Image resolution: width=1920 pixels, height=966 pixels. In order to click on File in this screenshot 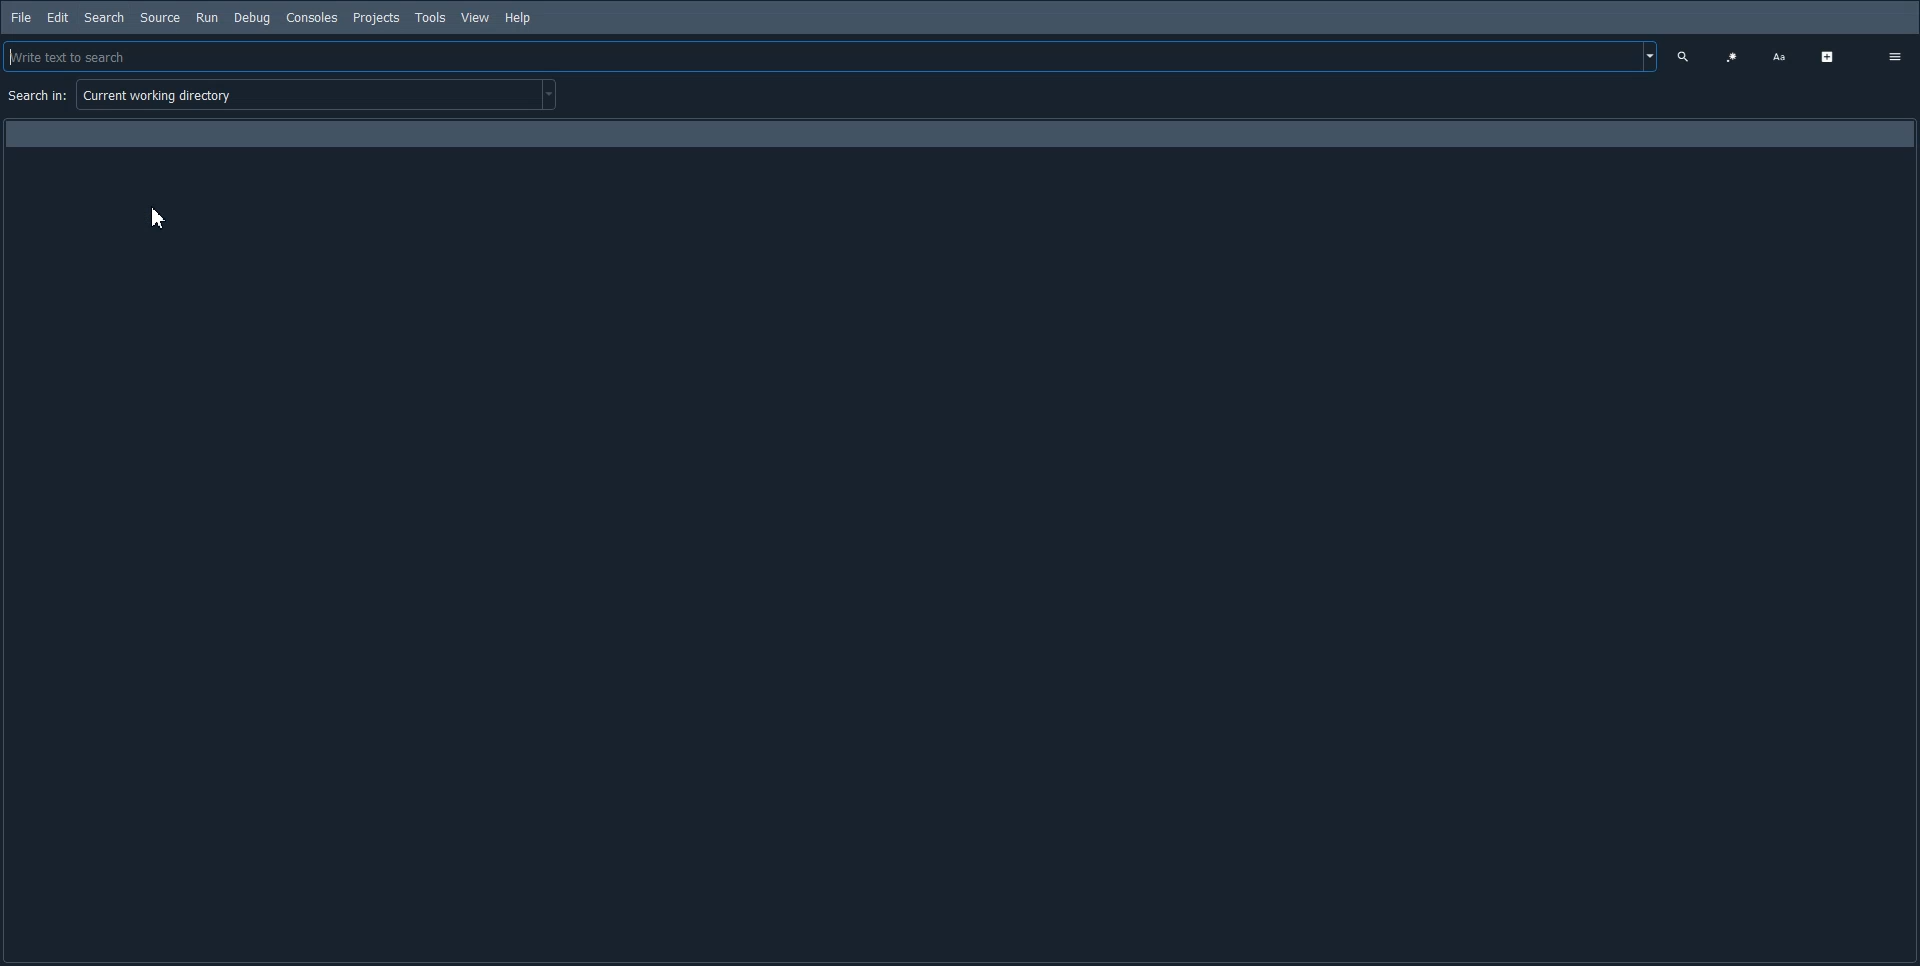, I will do `click(22, 17)`.